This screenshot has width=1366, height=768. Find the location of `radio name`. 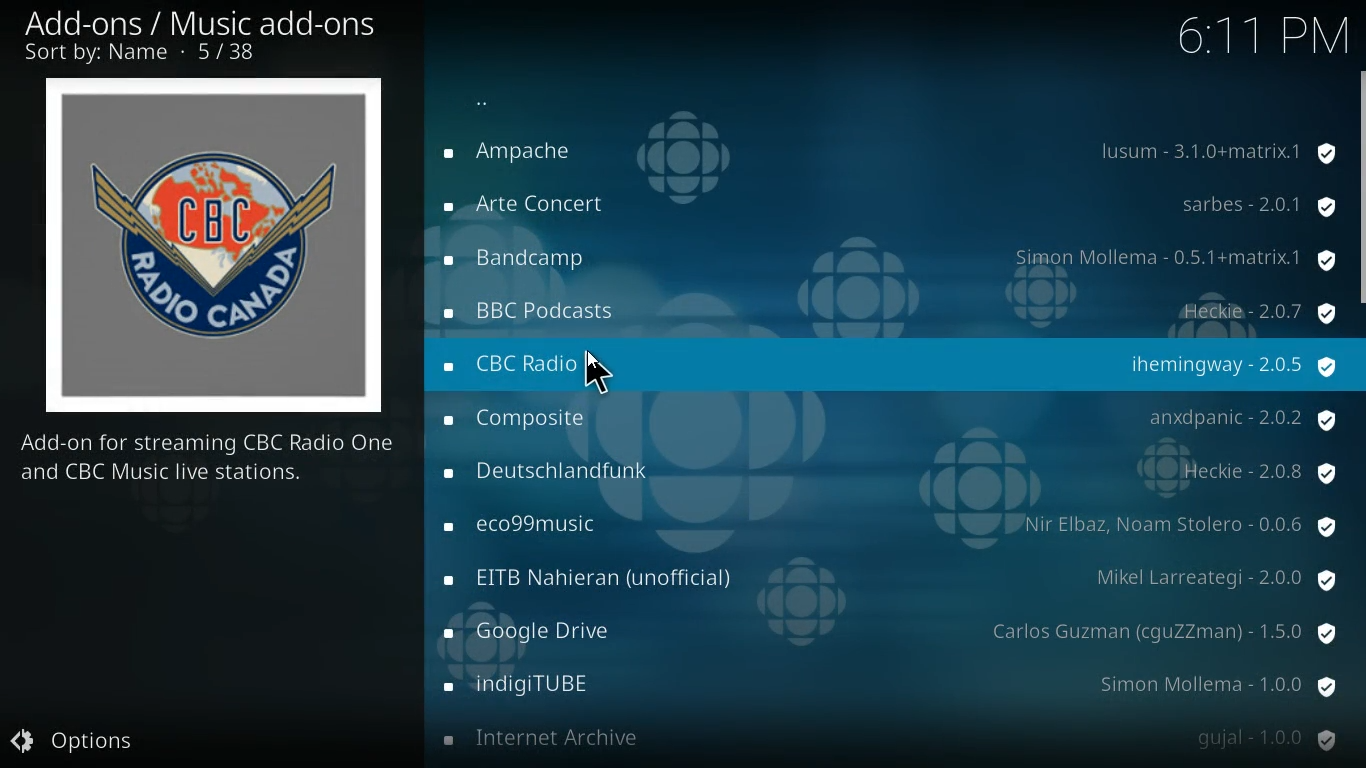

radio name is located at coordinates (530, 206).